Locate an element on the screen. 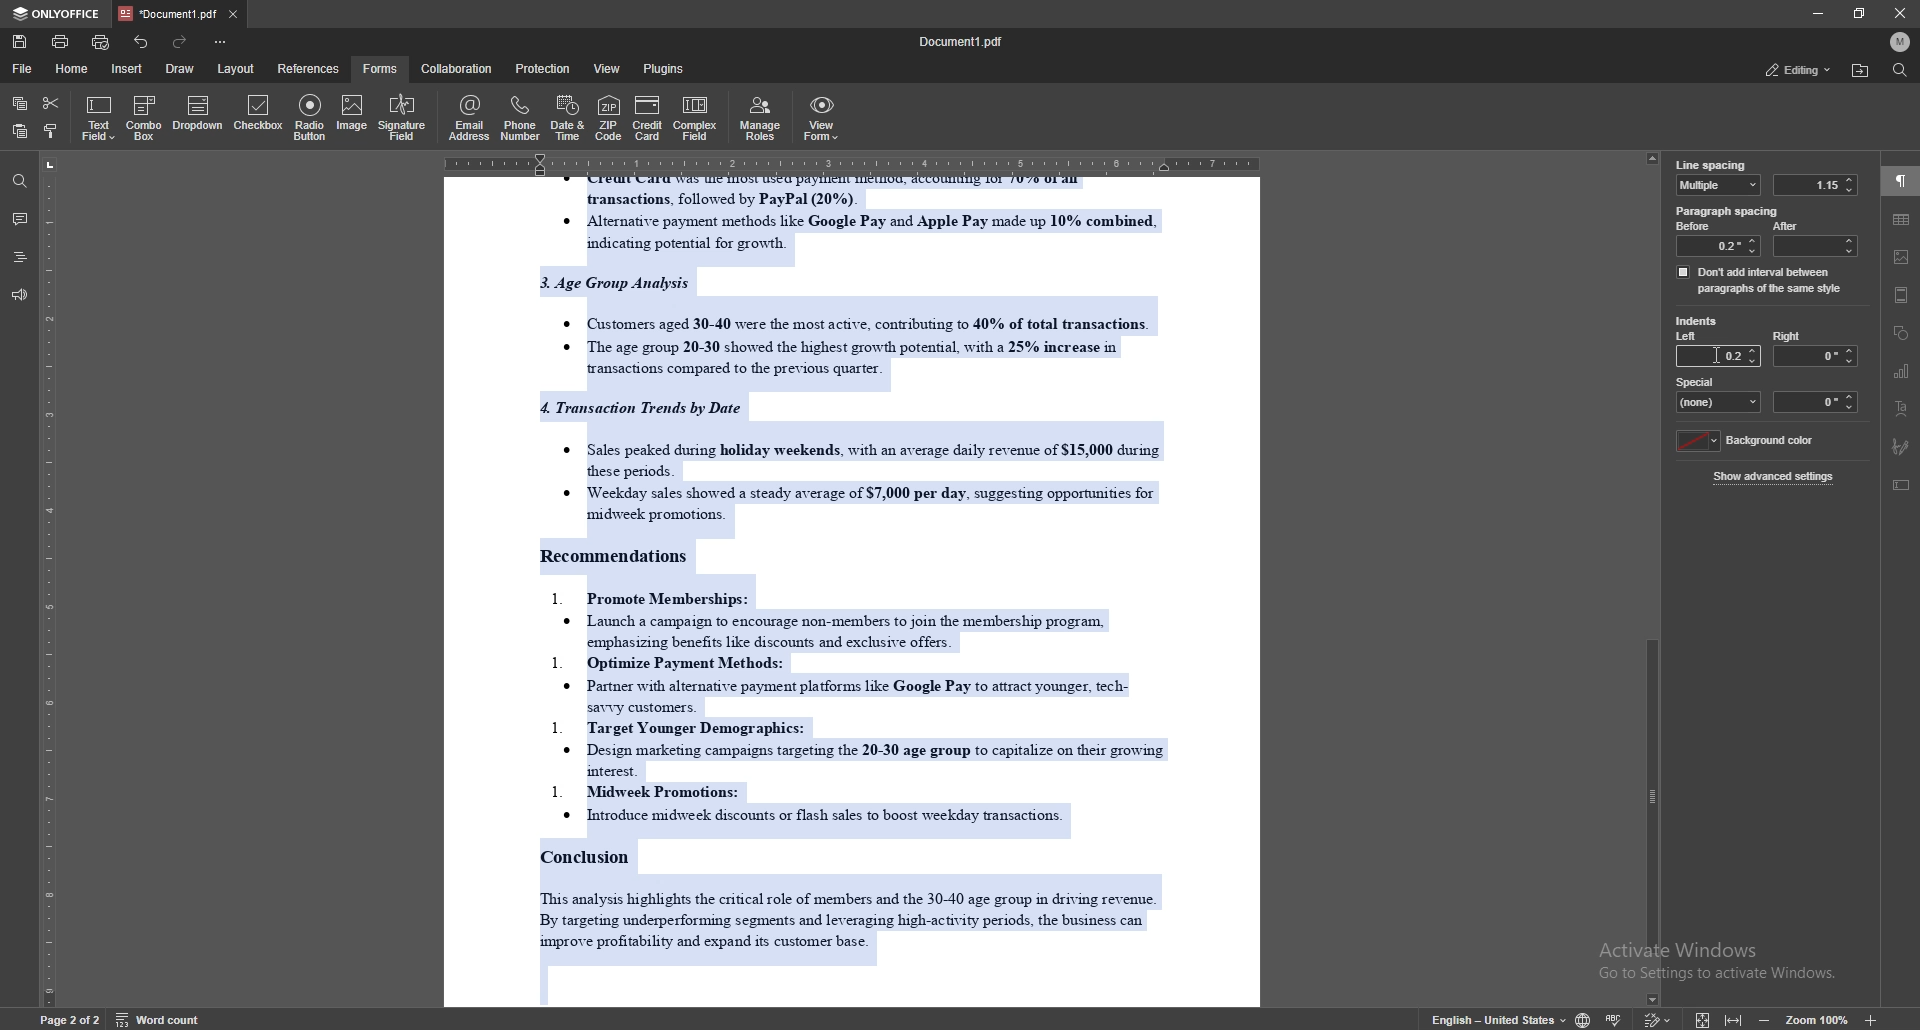  left indent value: 0.2 is located at coordinates (1736, 356).